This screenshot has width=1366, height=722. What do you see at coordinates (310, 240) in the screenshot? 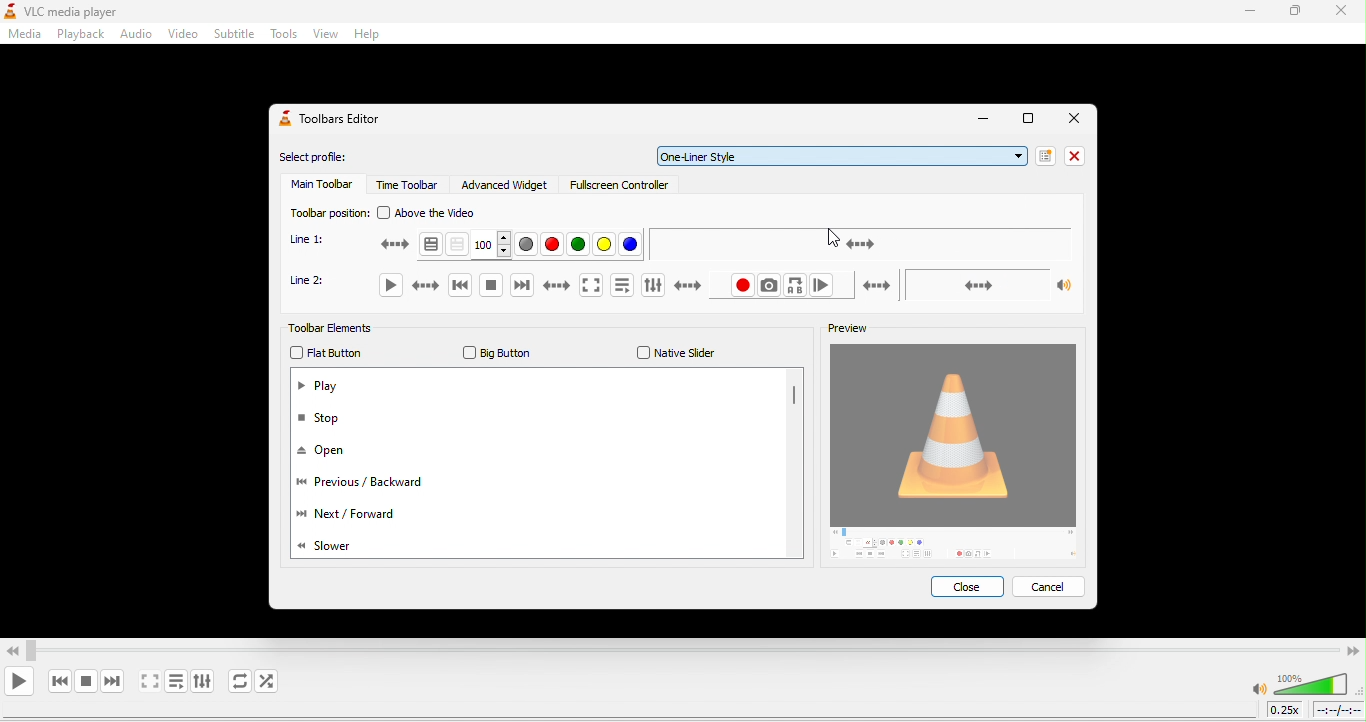
I see `line 1` at bounding box center [310, 240].